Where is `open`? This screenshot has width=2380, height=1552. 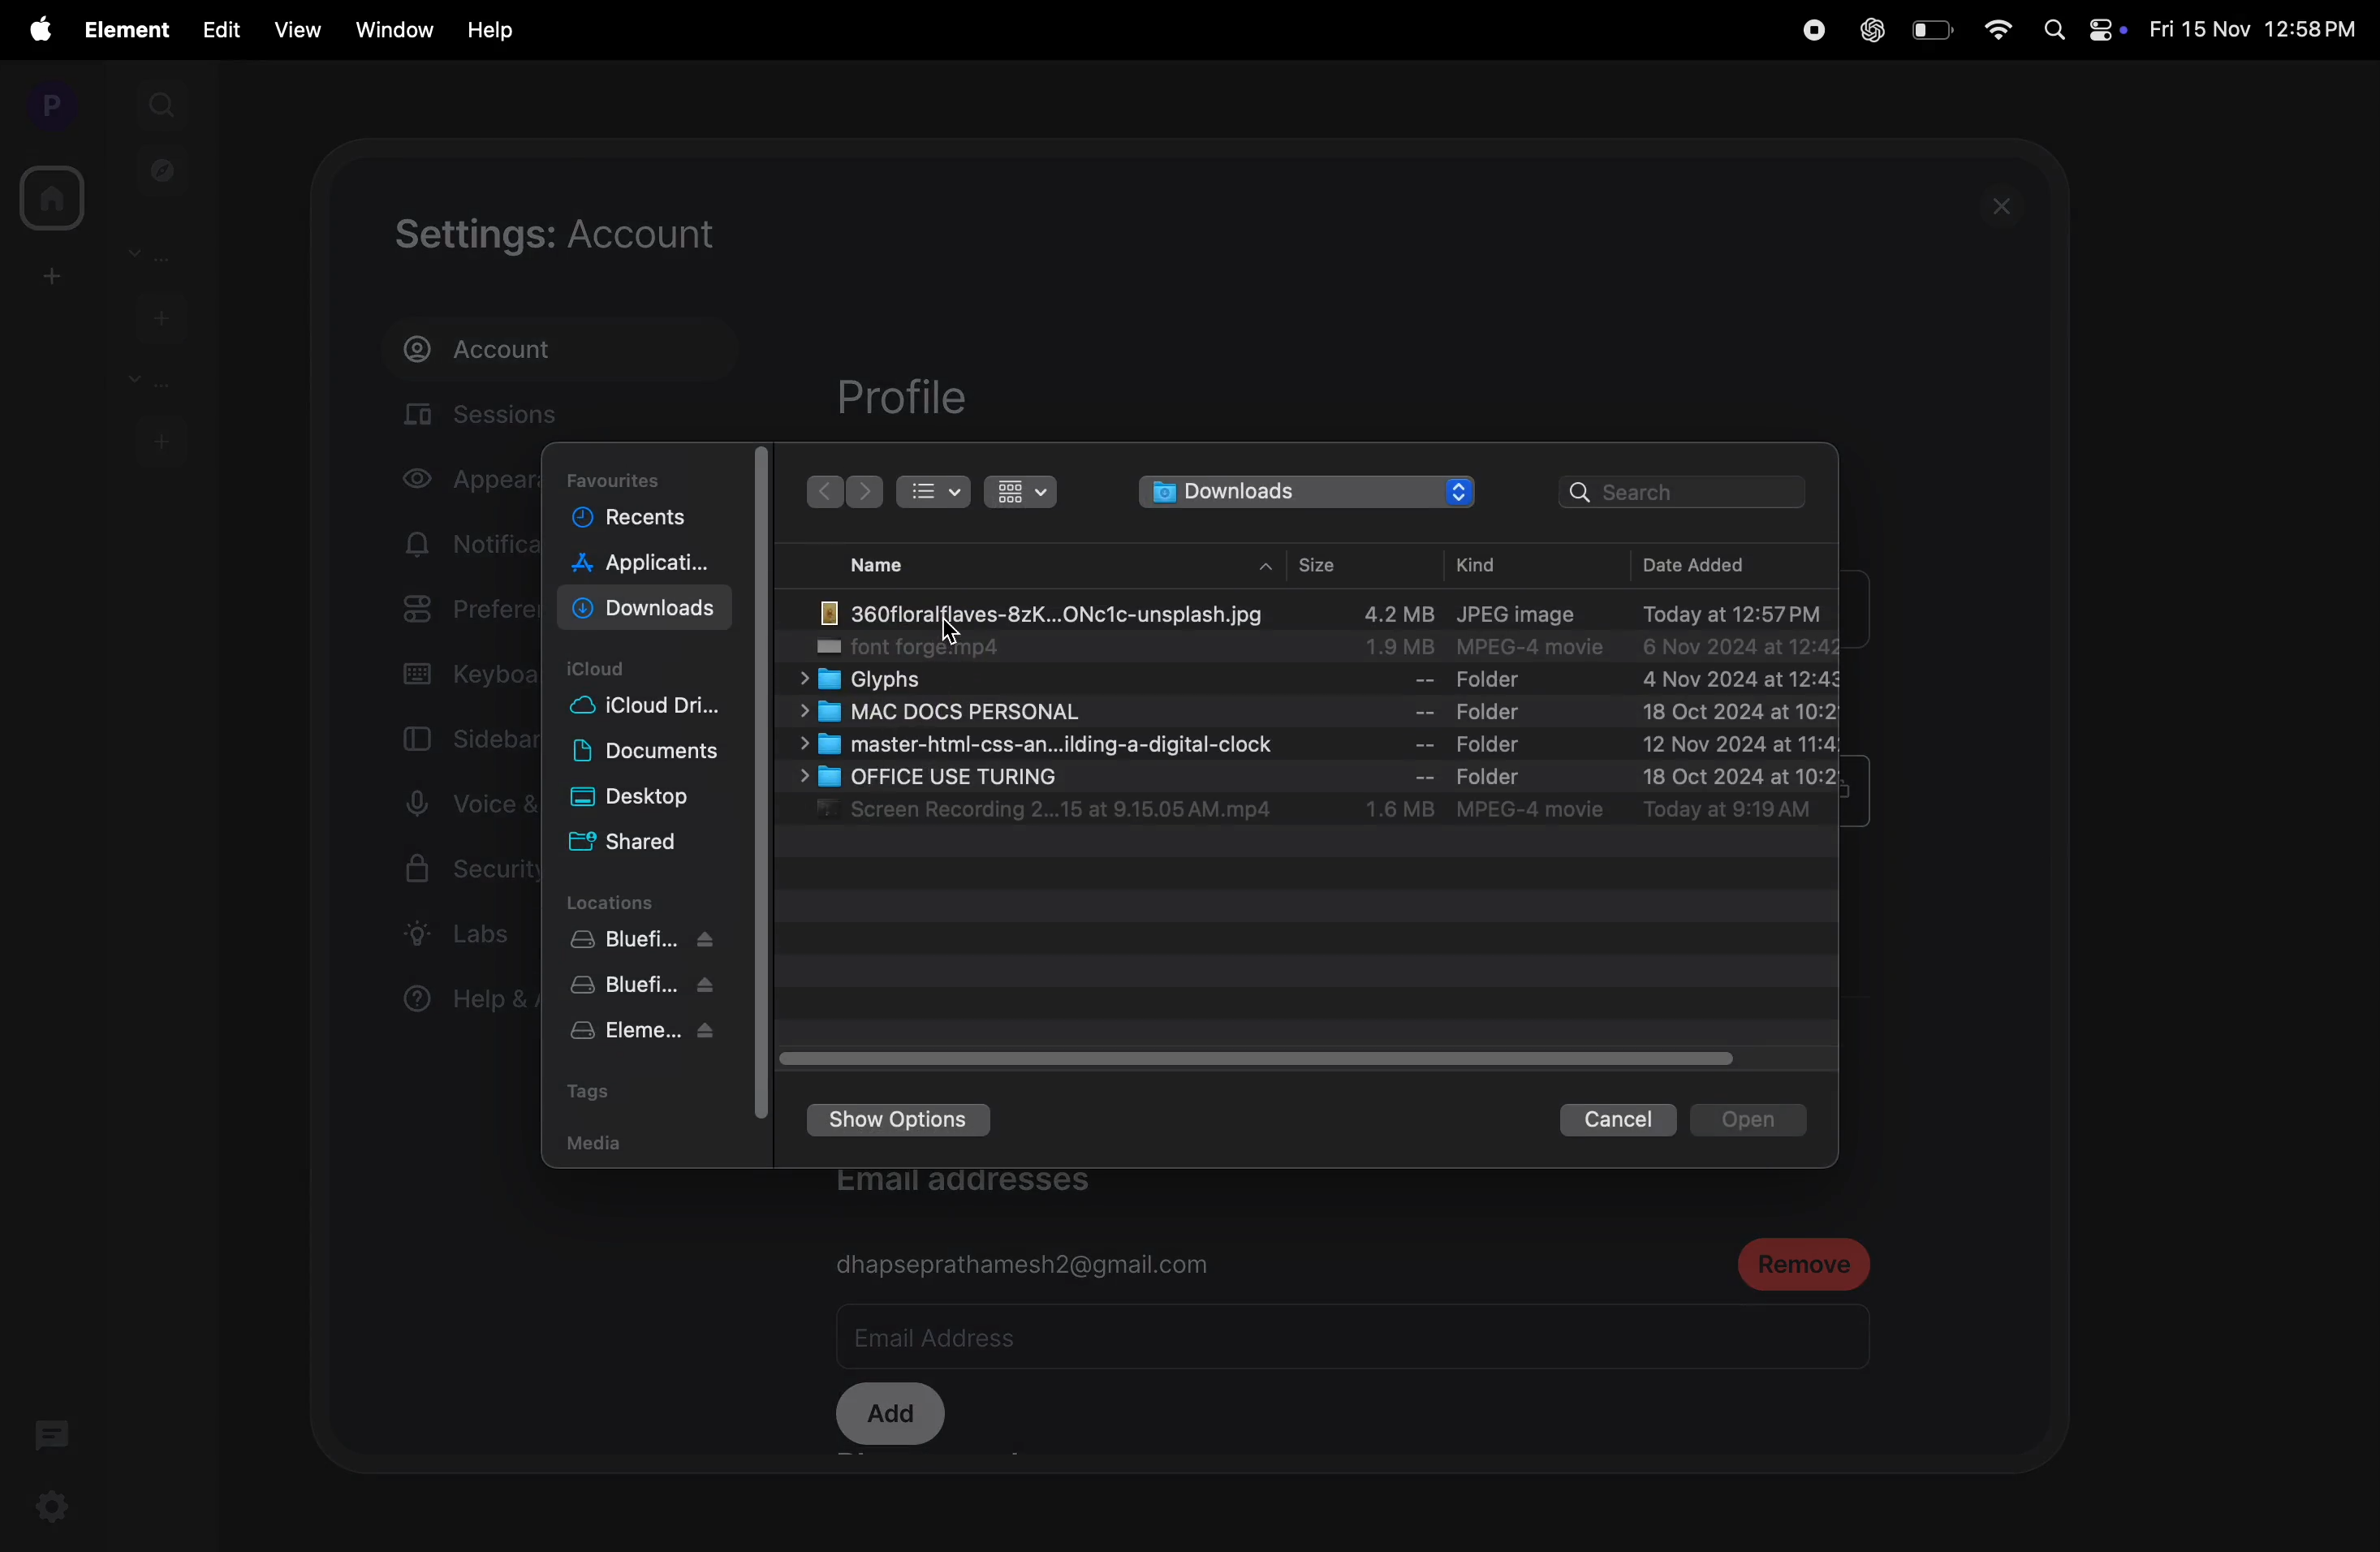 open is located at coordinates (1750, 1121).